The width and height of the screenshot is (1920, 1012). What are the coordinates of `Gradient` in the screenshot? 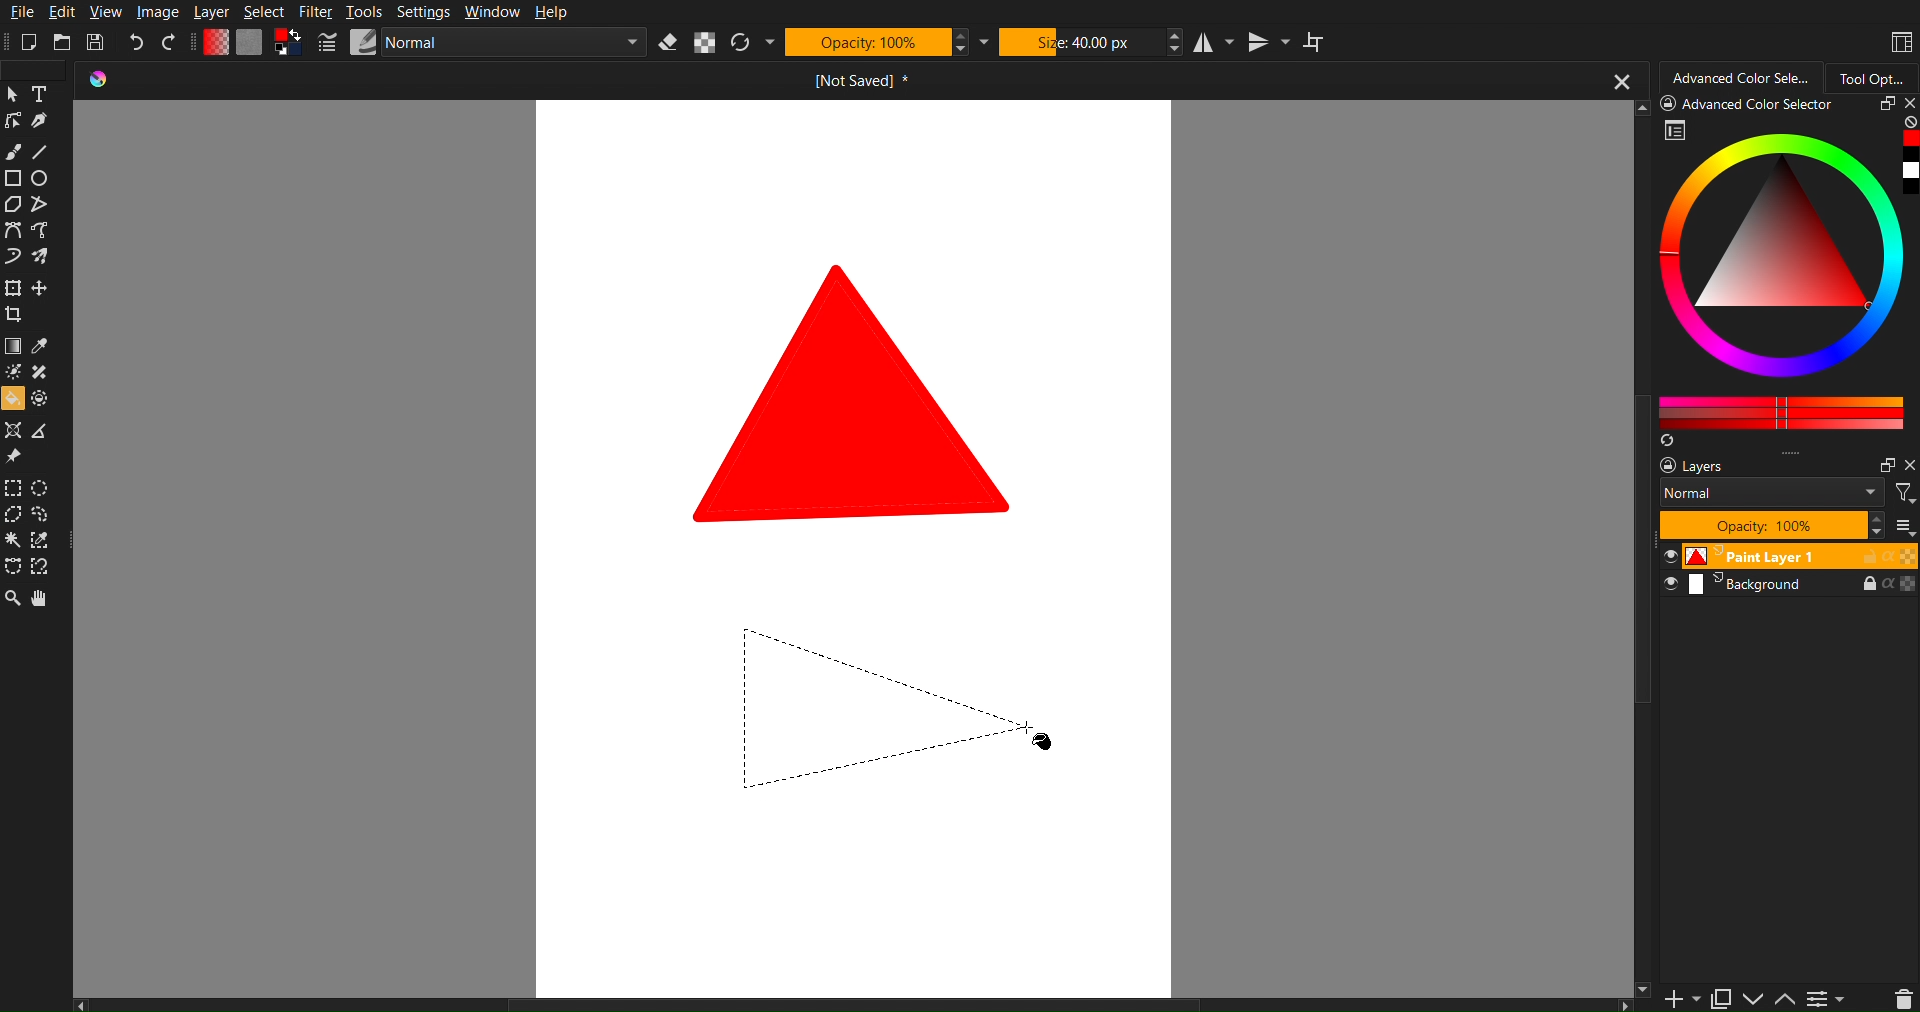 It's located at (12, 348).